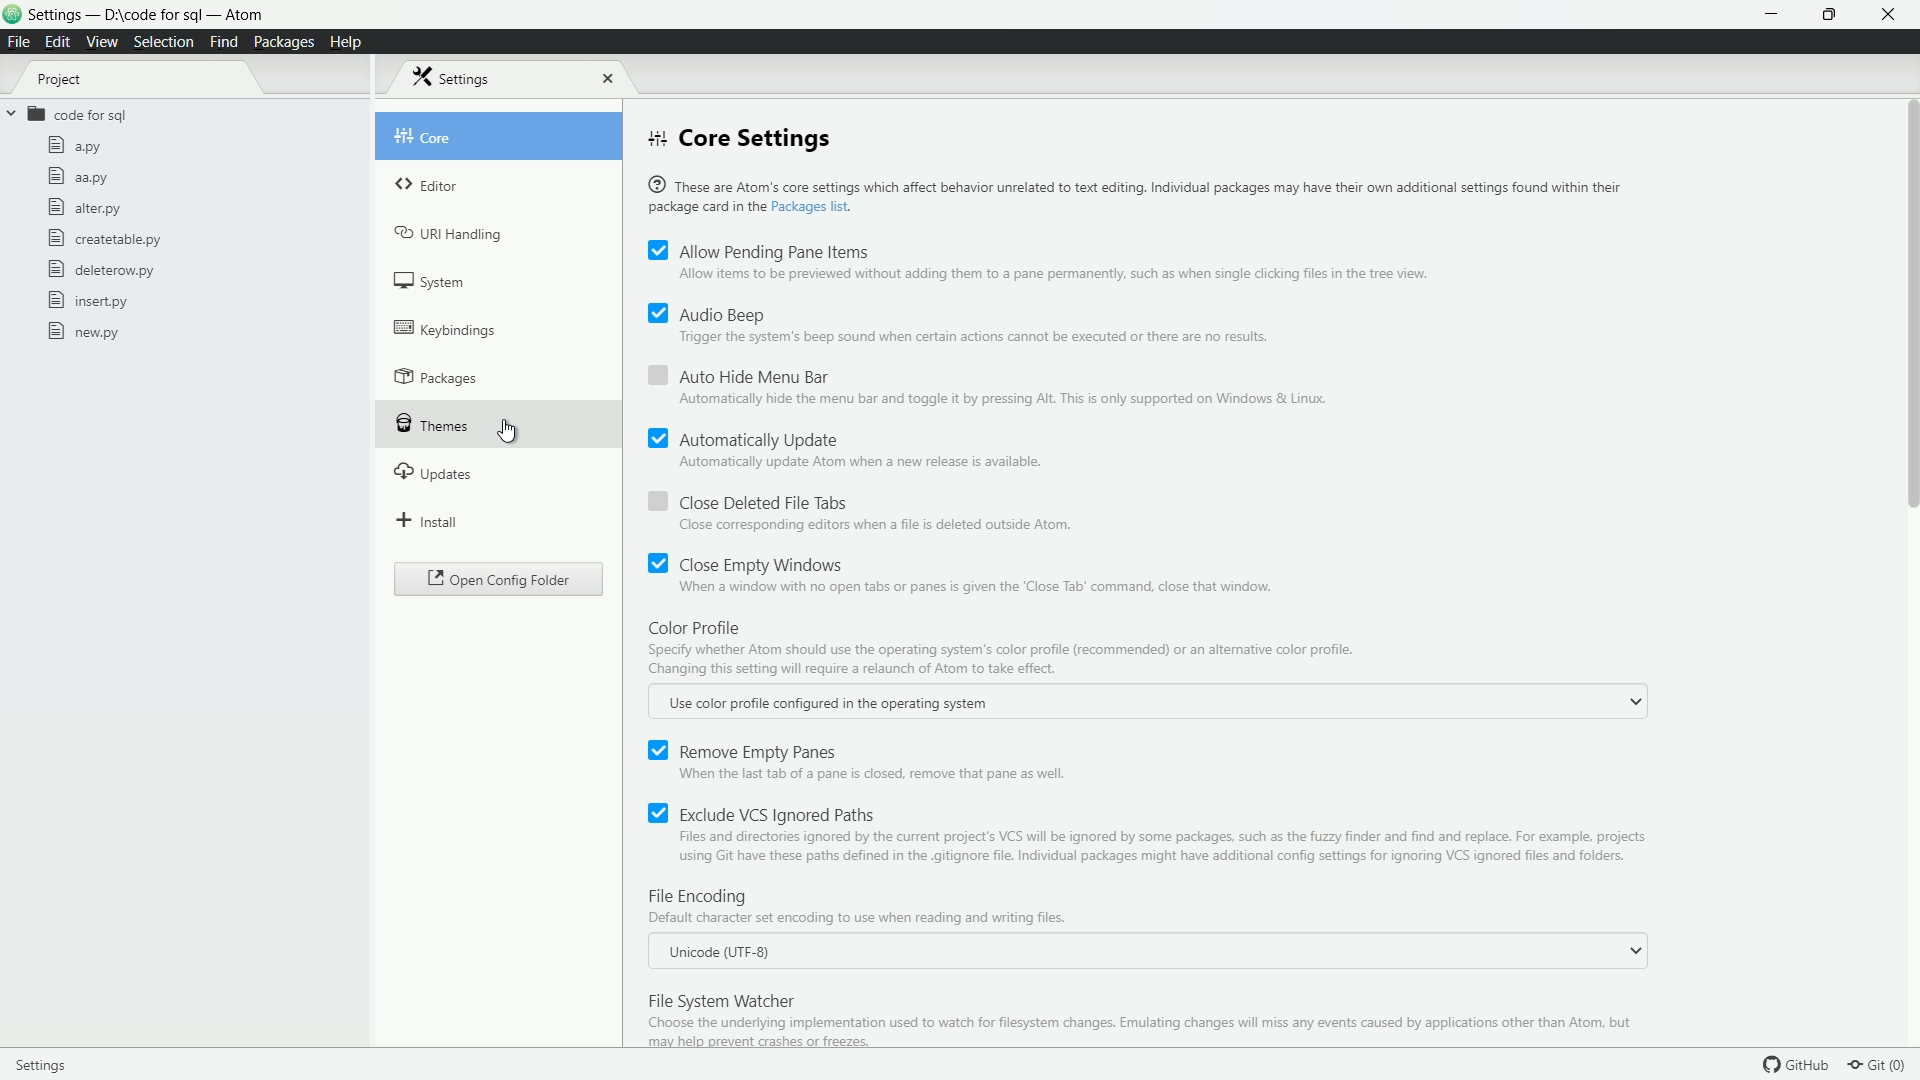 The image size is (1920, 1080). I want to click on specify whether atom use the operationg system's color profile recommended or an alternative color profile. changing this setting will require a relaunch of atom to take effect., so click(1013, 660).